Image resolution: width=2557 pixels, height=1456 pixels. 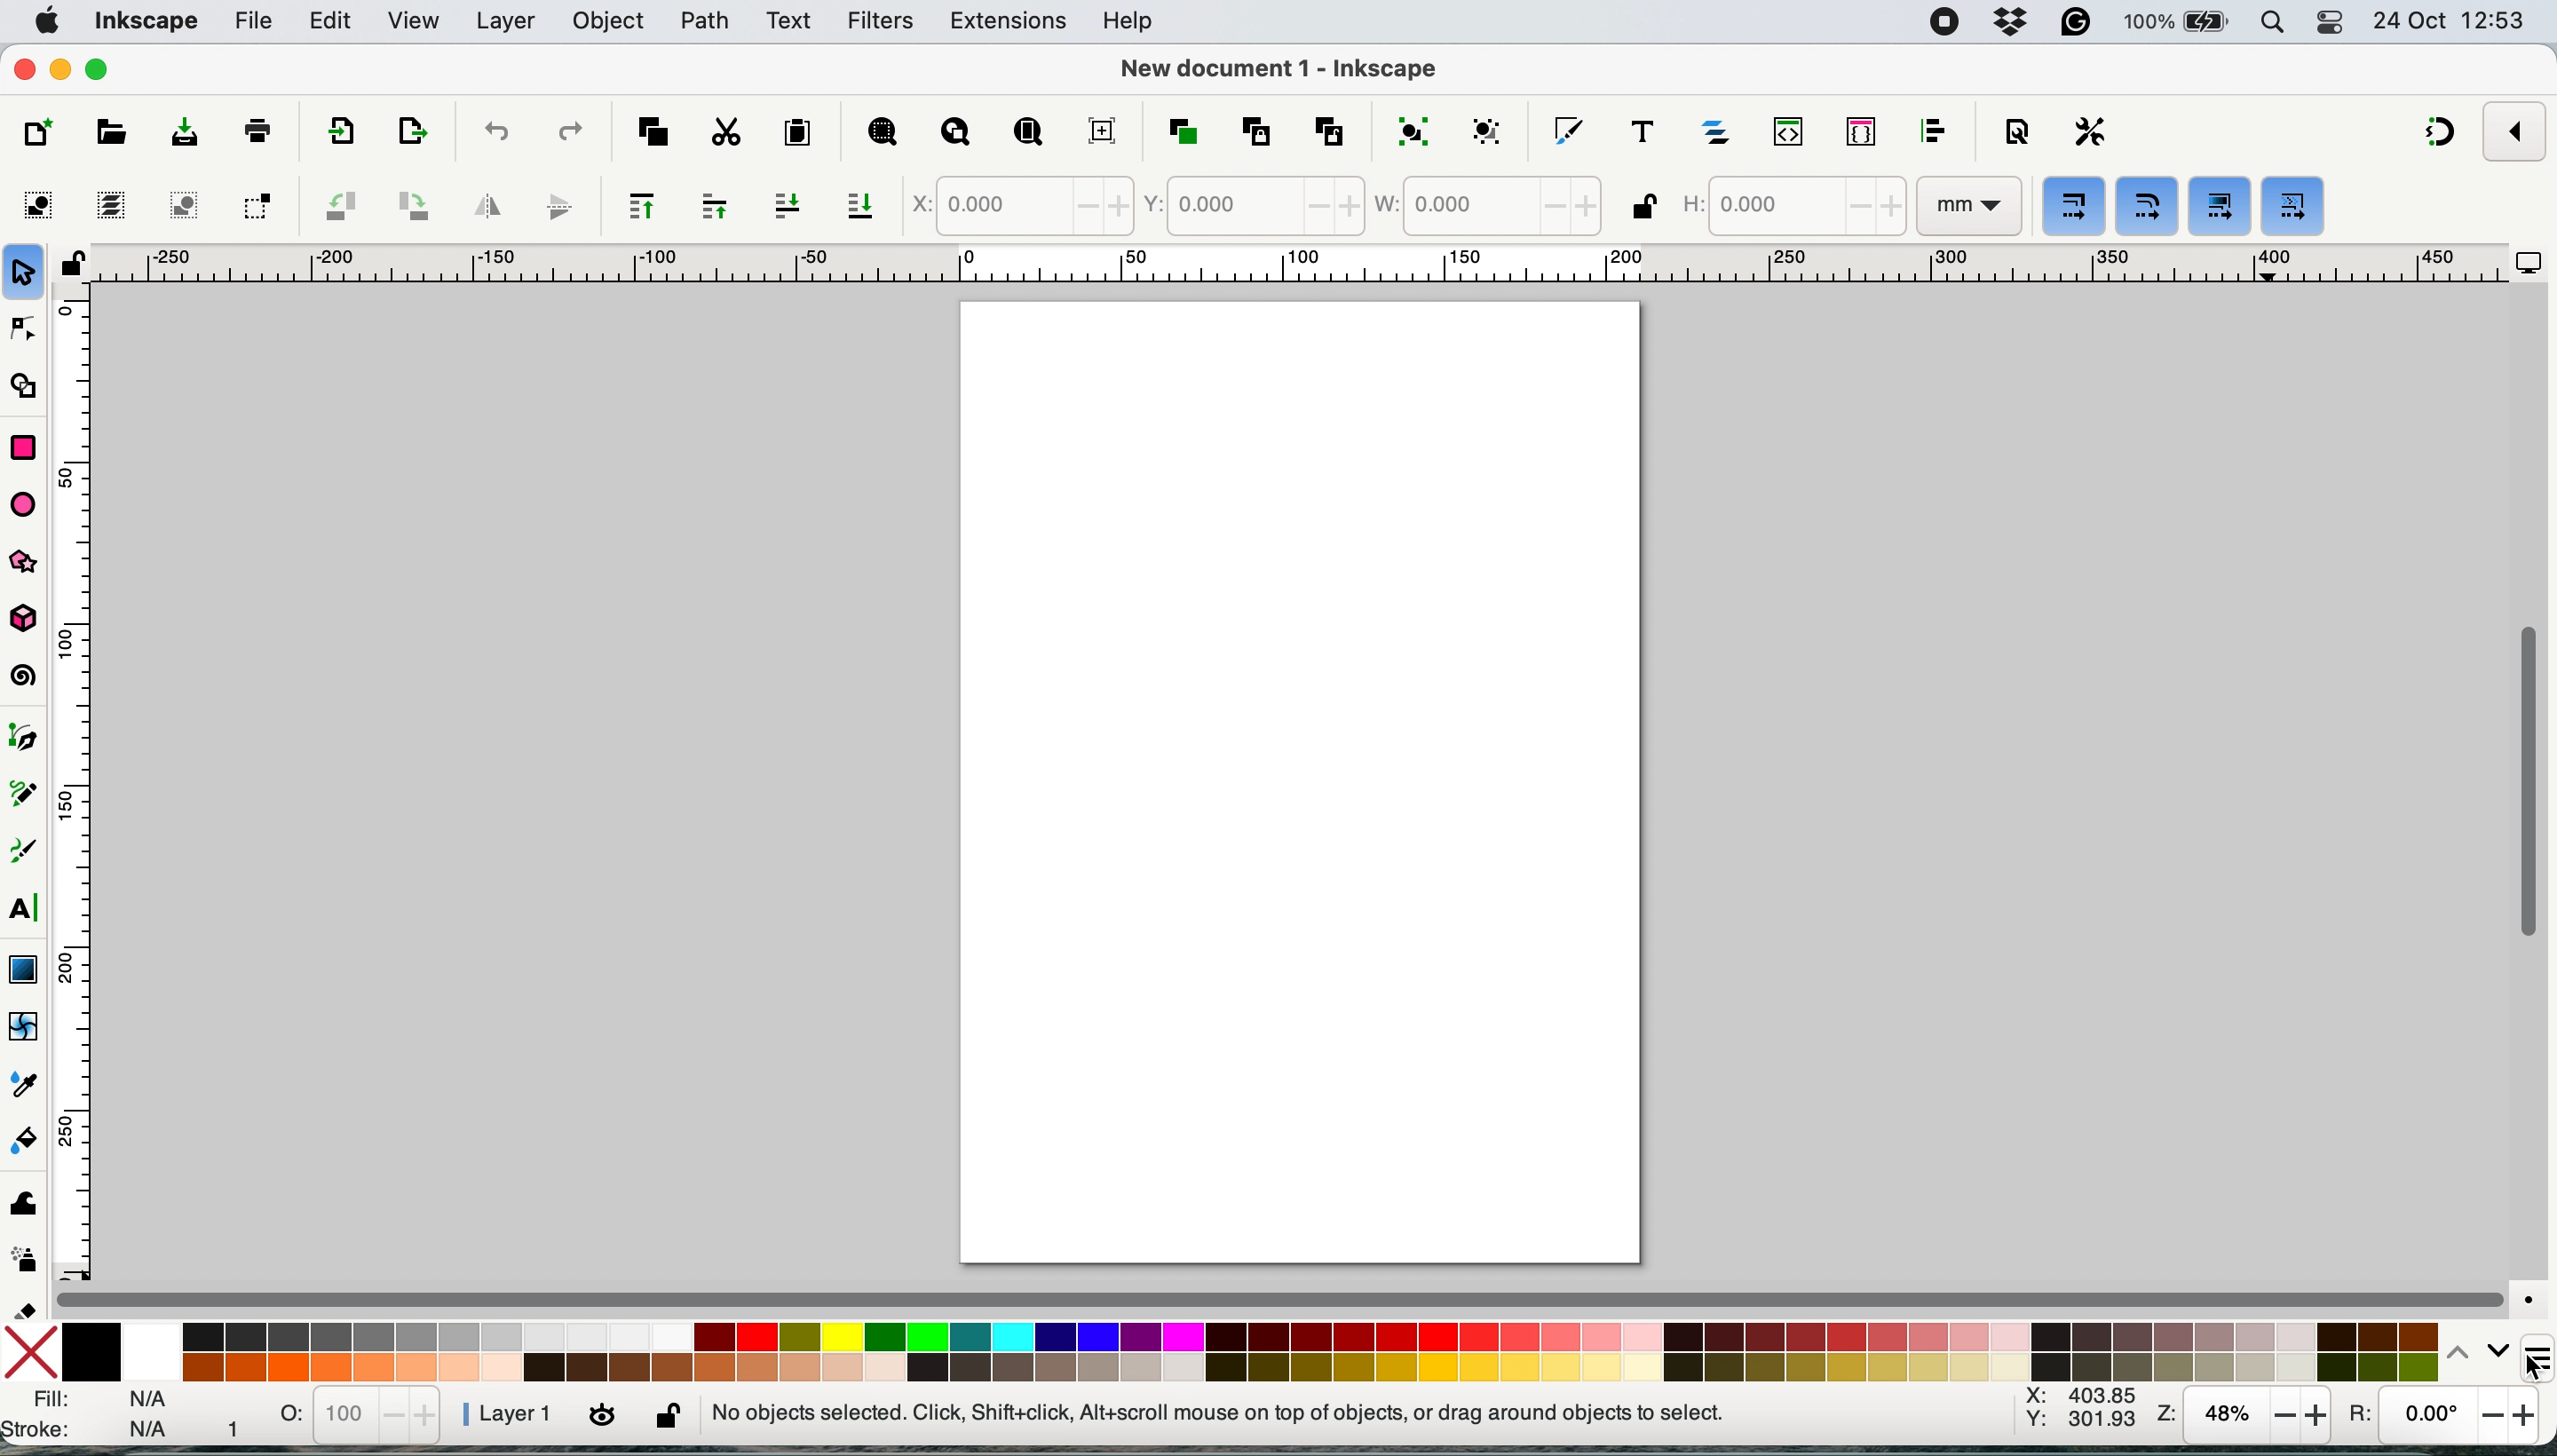 What do you see at coordinates (2017, 20) in the screenshot?
I see `dropbox` at bounding box center [2017, 20].